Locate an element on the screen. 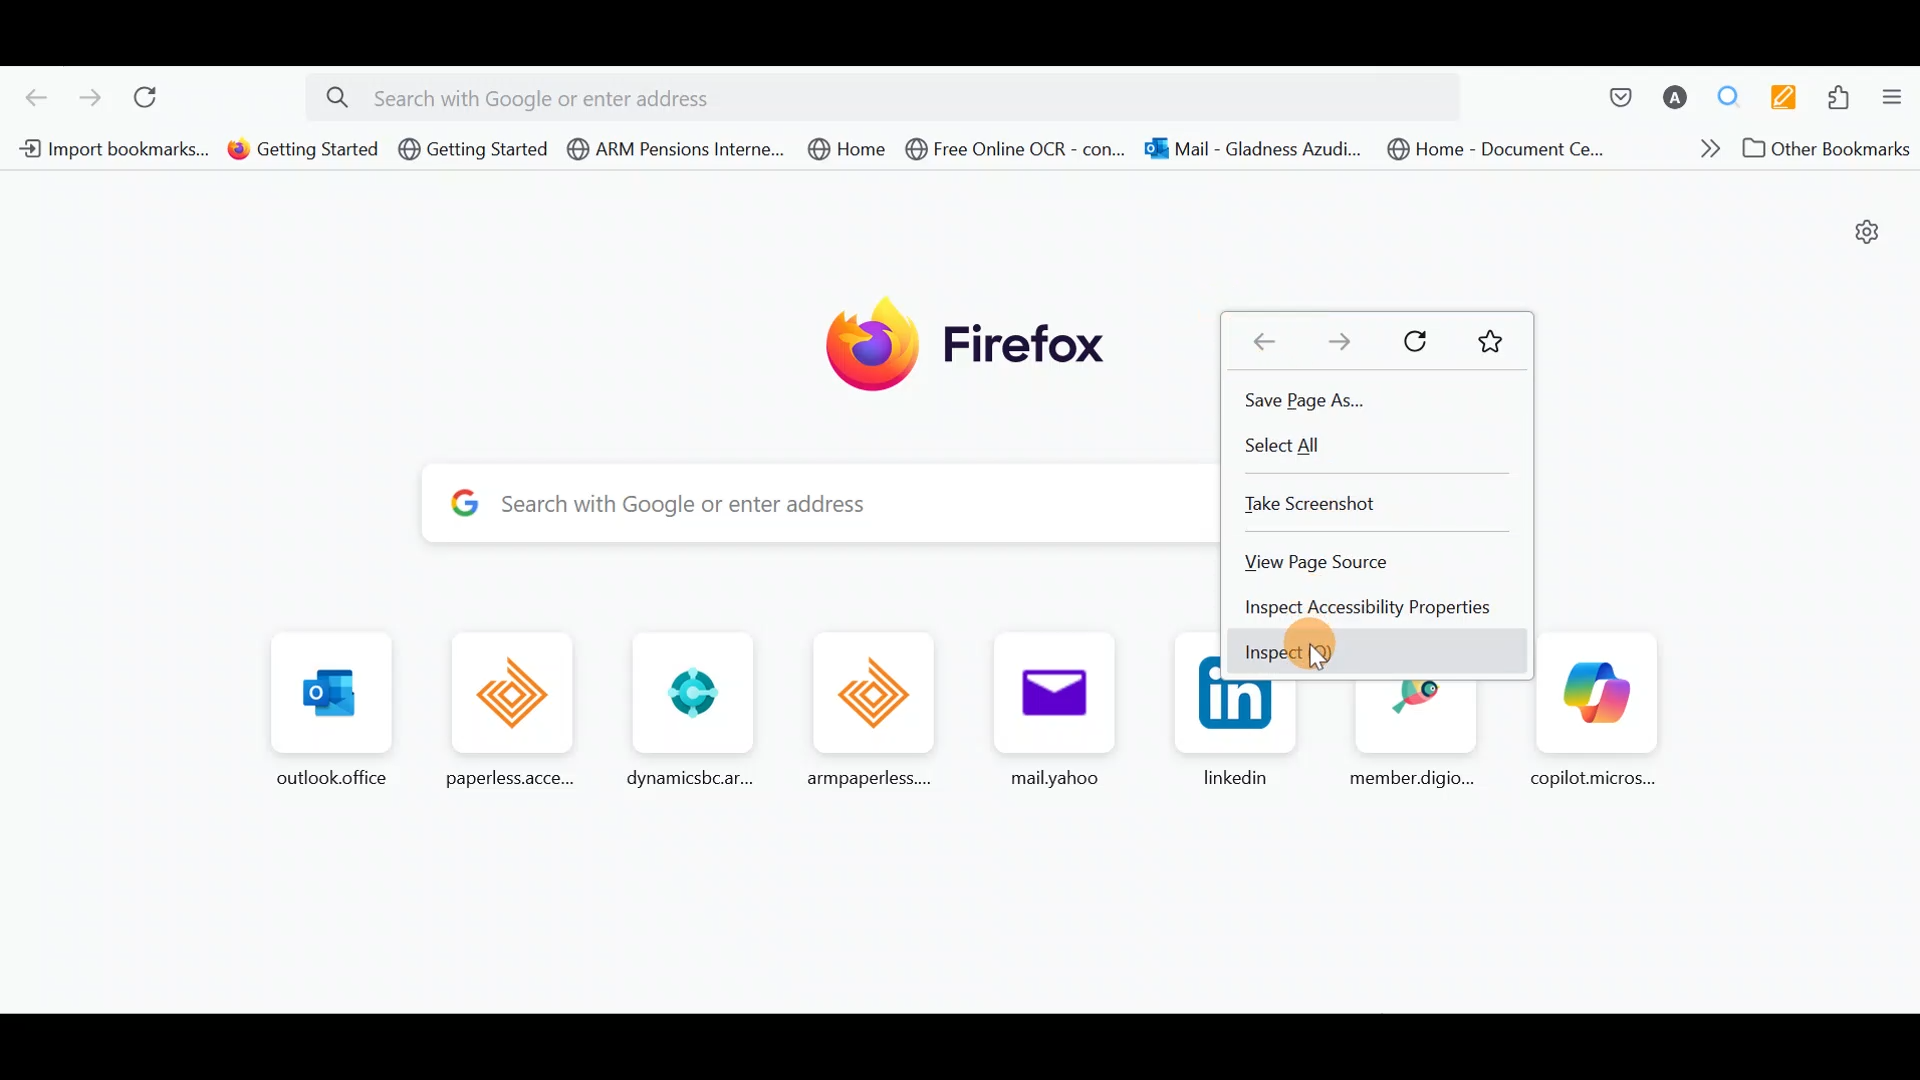 This screenshot has width=1920, height=1080. Bookmarks is located at coordinates (1497, 346).